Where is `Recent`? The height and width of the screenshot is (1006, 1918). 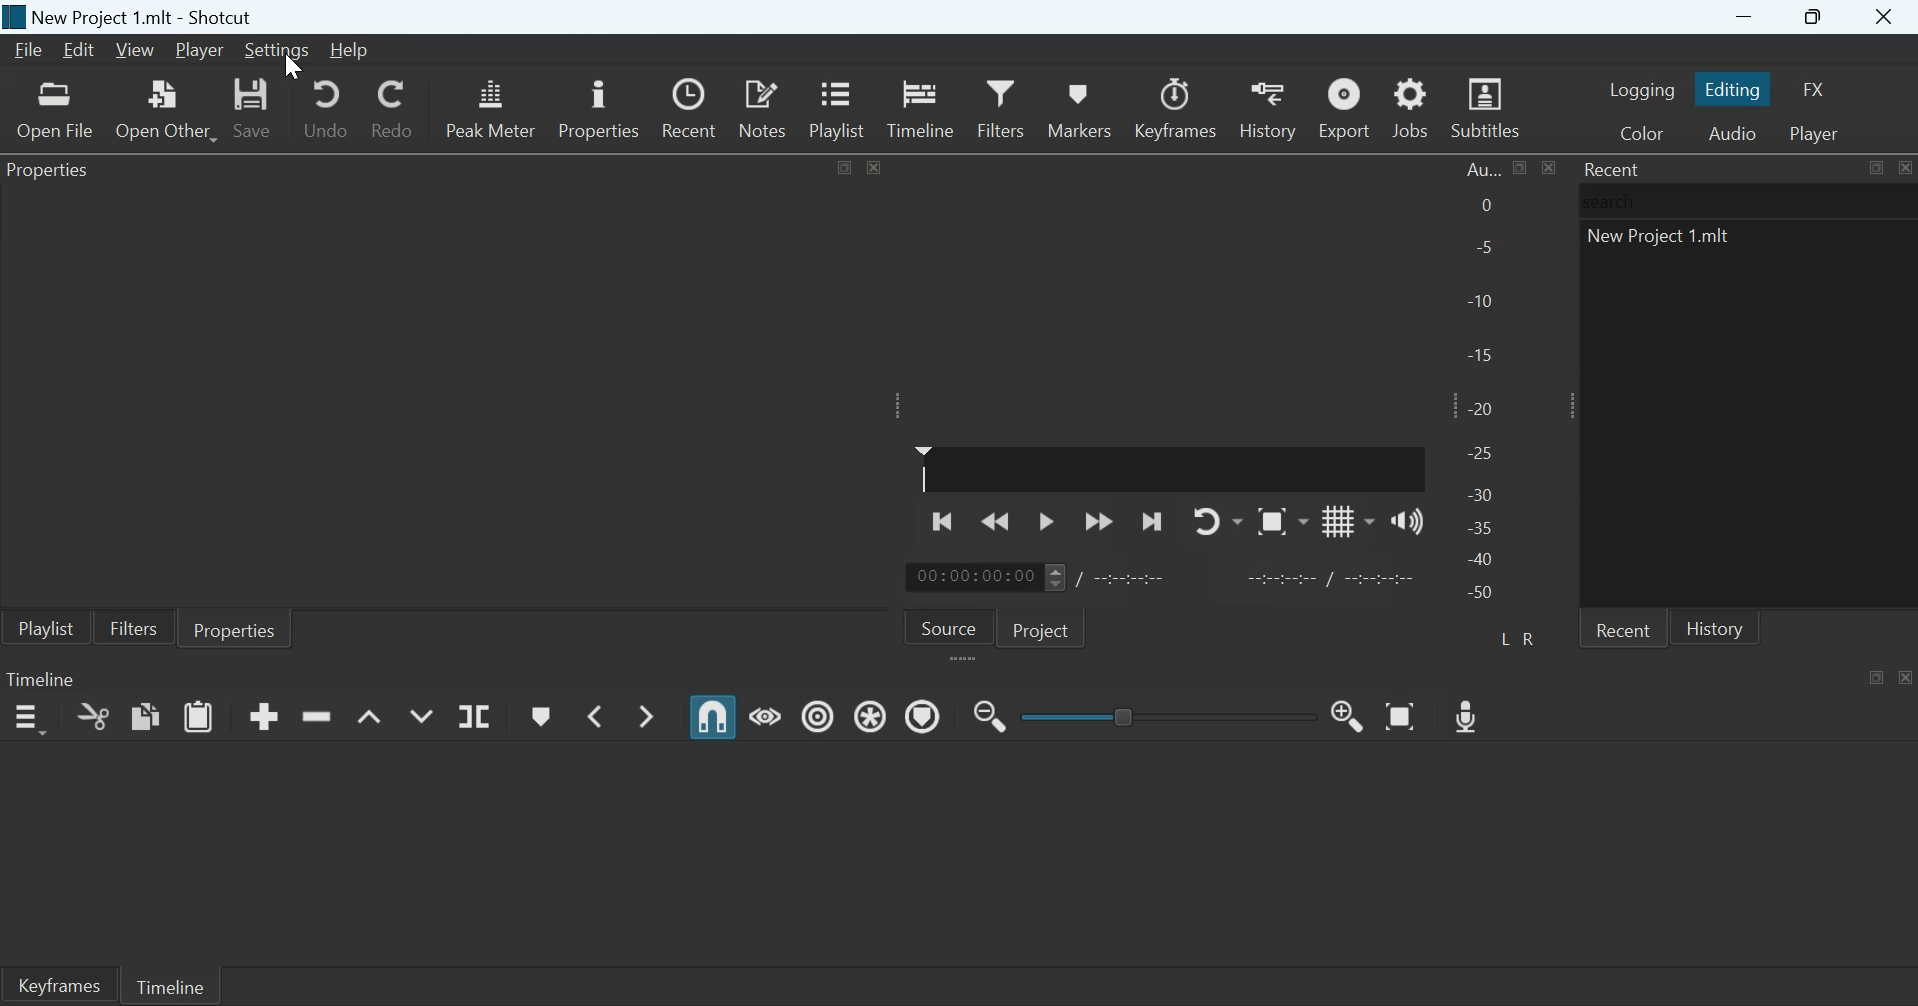
Recent is located at coordinates (692, 108).